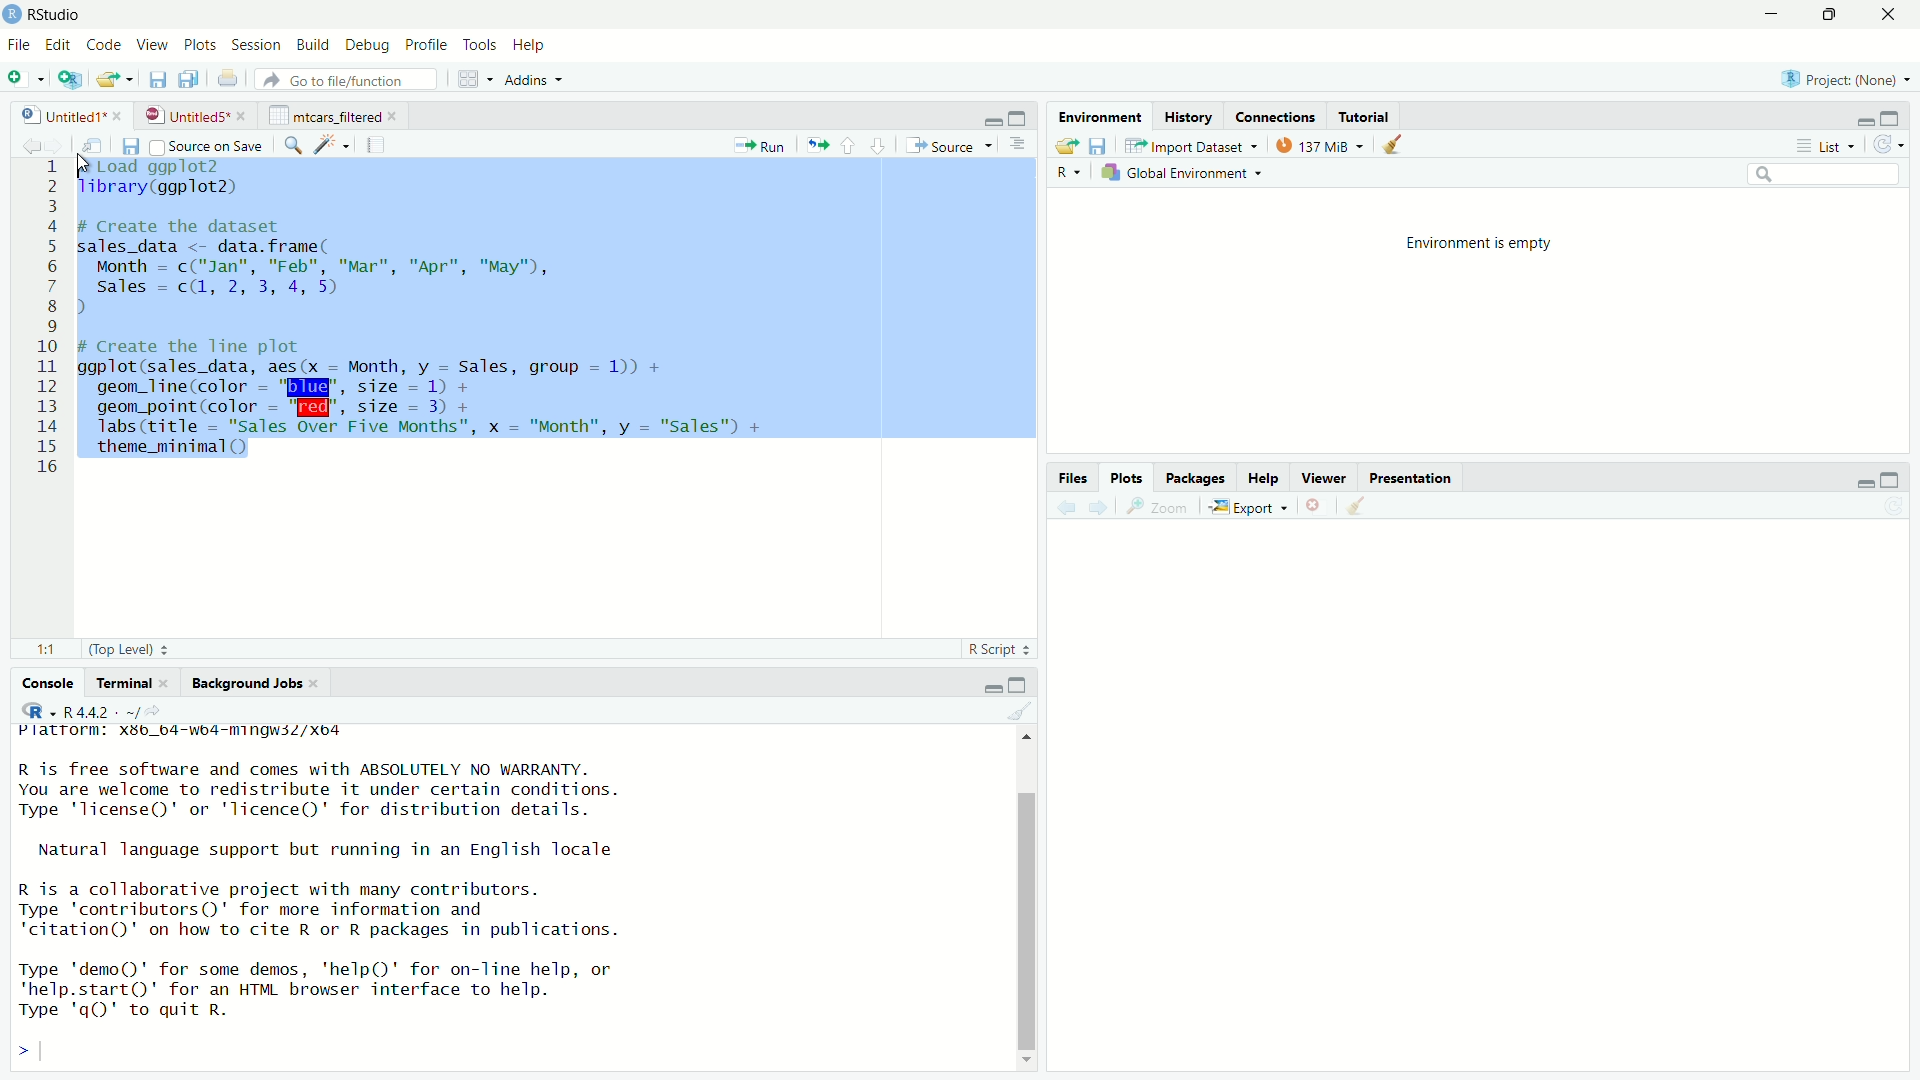 The width and height of the screenshot is (1920, 1080). Describe the element at coordinates (1414, 480) in the screenshot. I see `presentation` at that location.